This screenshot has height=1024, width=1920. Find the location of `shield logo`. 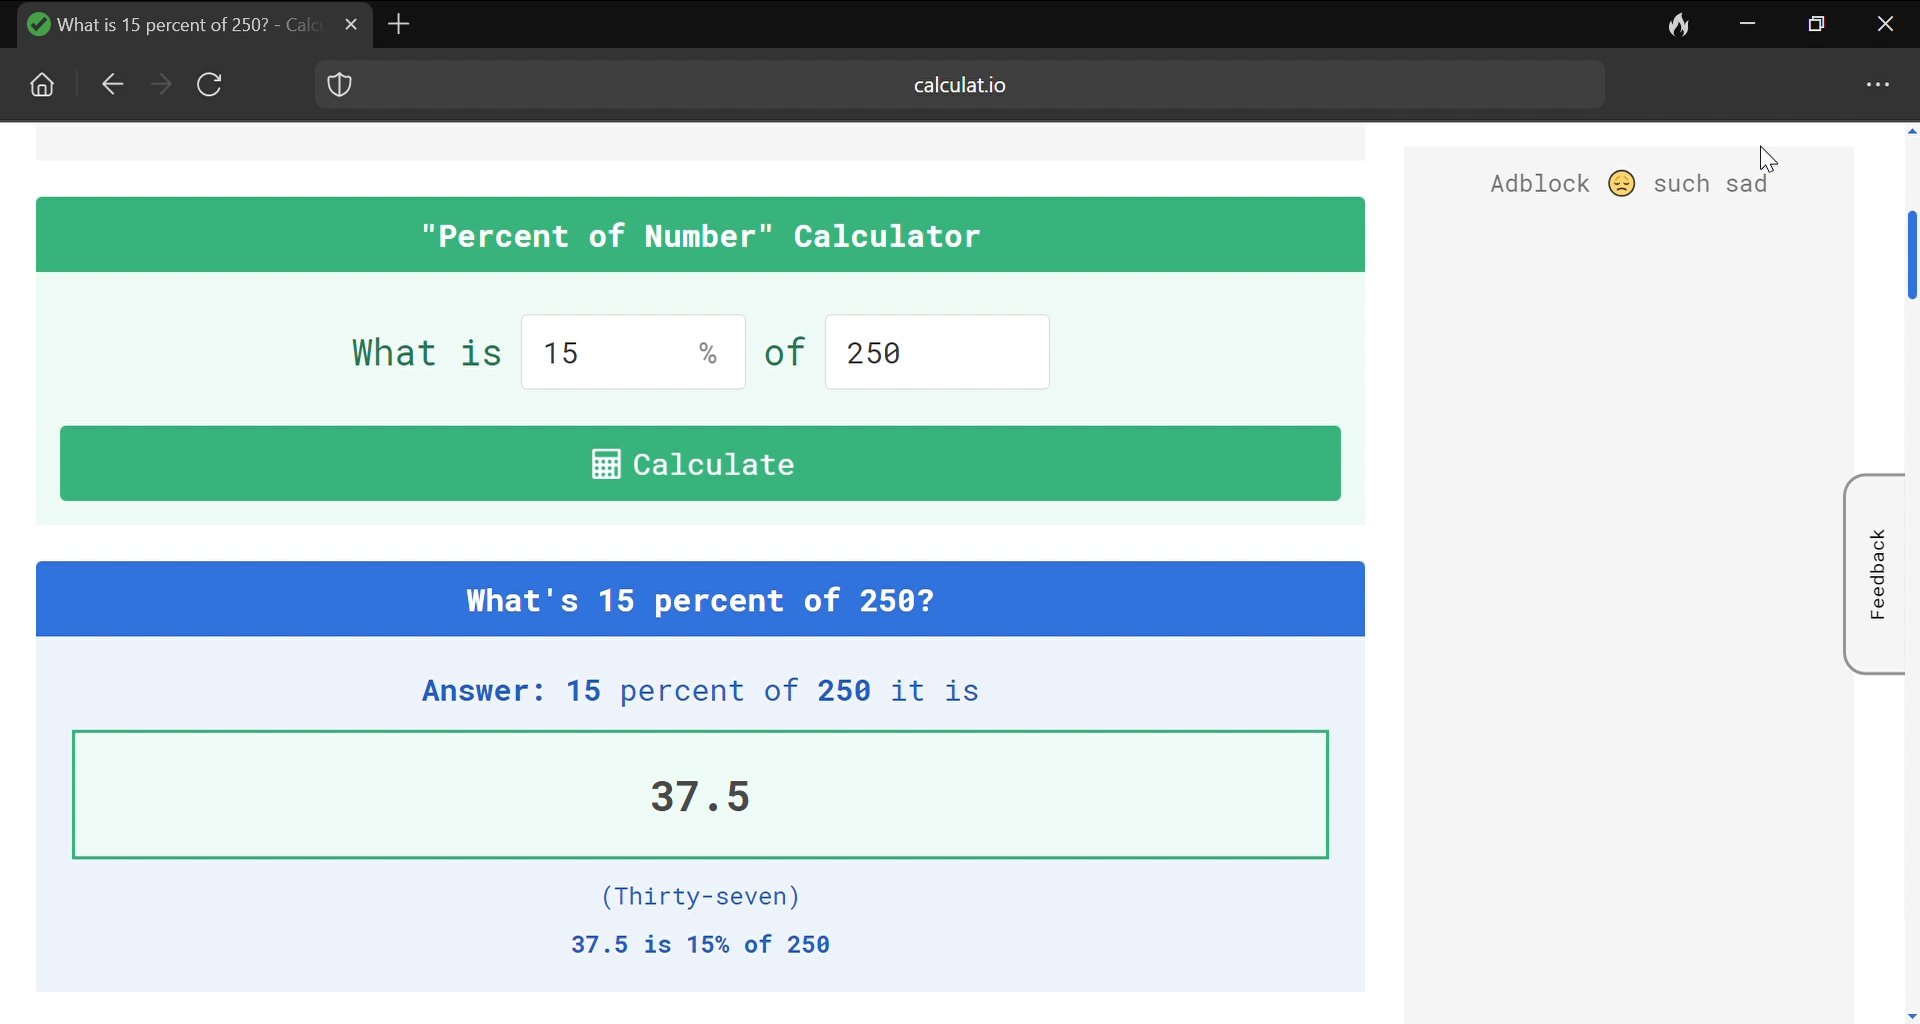

shield logo is located at coordinates (337, 85).